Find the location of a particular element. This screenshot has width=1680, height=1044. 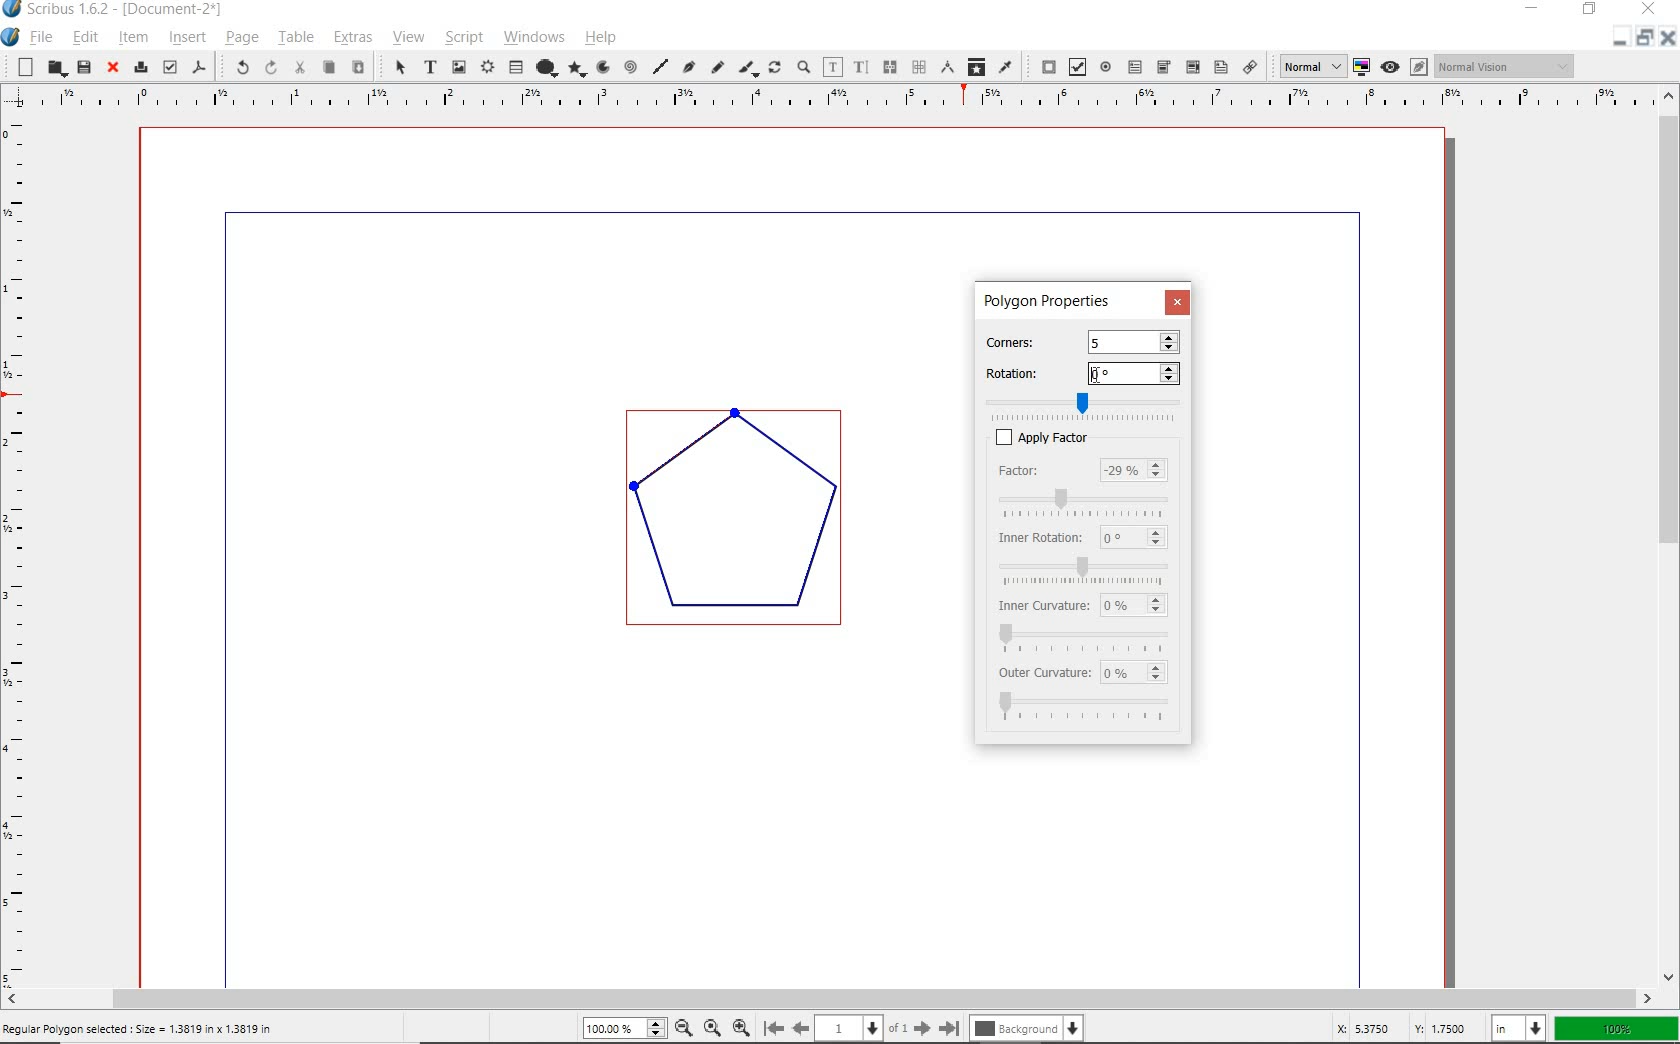

arc is located at coordinates (603, 68).